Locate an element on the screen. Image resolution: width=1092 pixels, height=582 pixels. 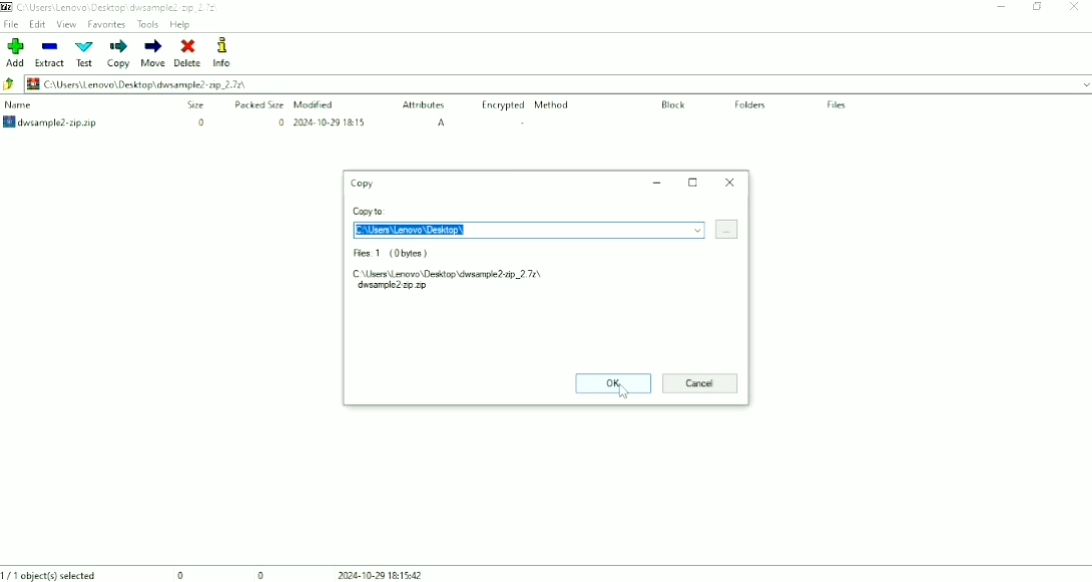
Files is located at coordinates (837, 105).